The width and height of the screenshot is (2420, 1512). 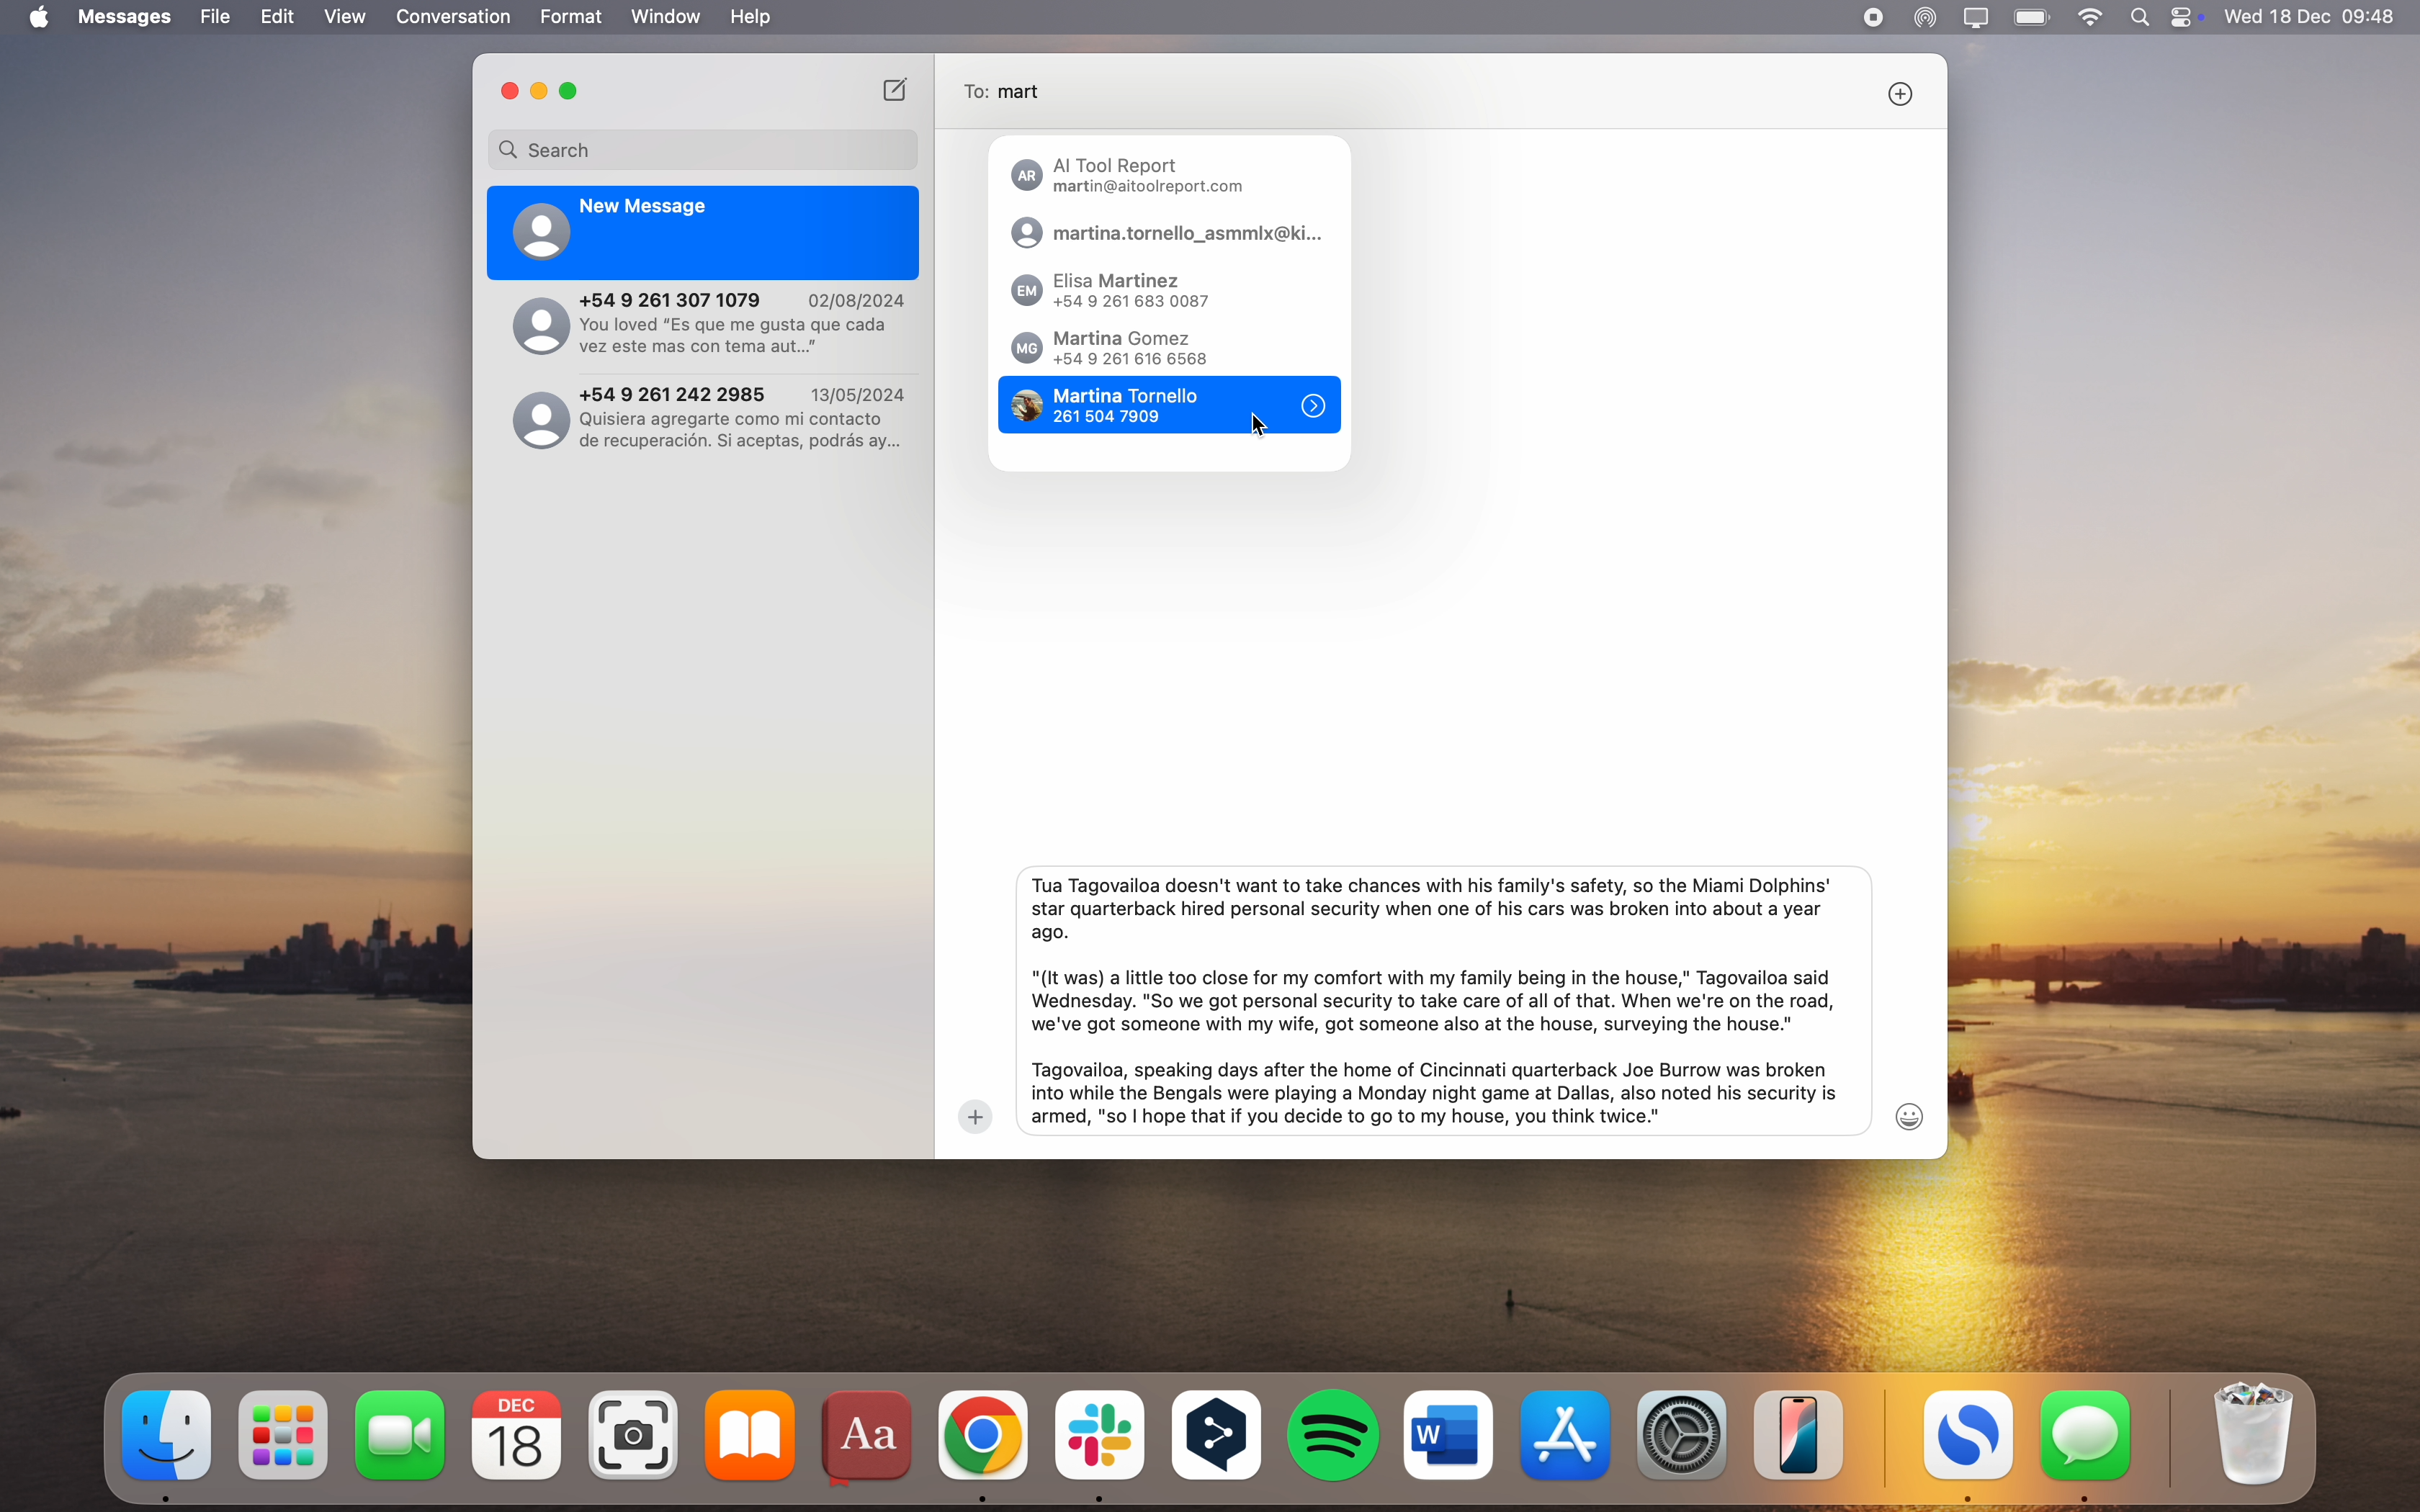 What do you see at coordinates (1117, 406) in the screenshot?
I see `martina tornello` at bounding box center [1117, 406].